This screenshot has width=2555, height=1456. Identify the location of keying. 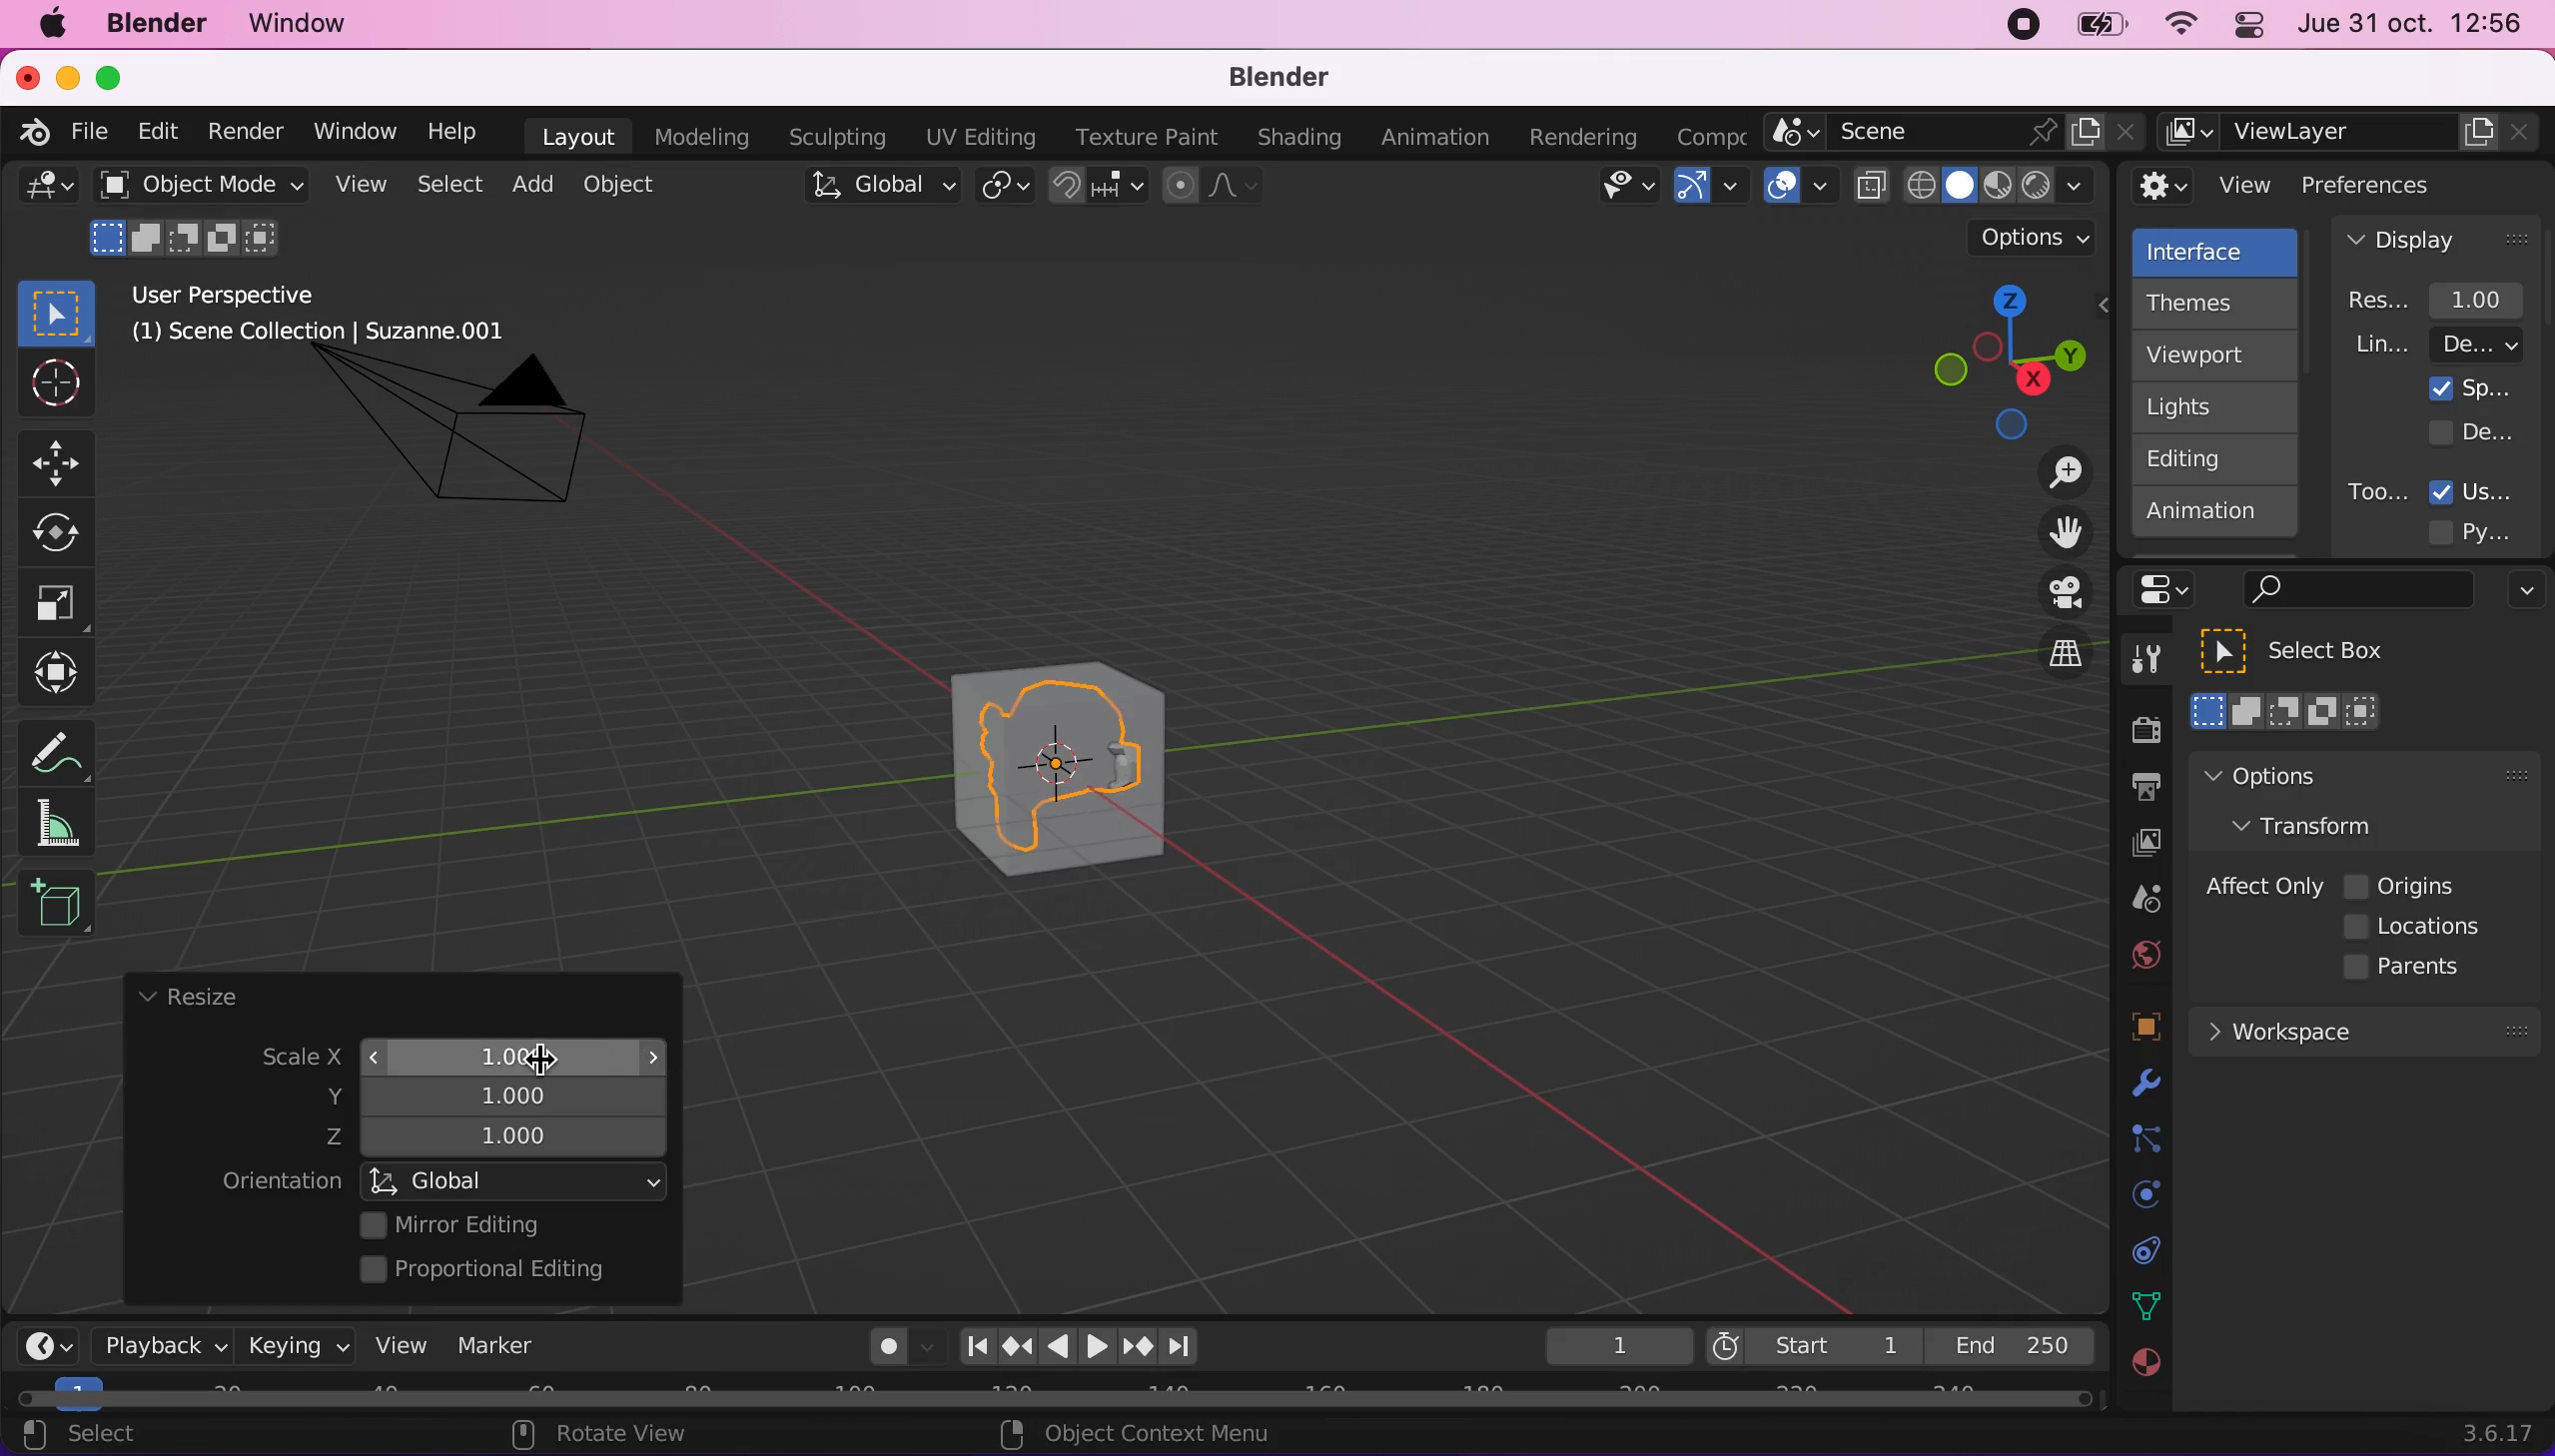
(294, 1345).